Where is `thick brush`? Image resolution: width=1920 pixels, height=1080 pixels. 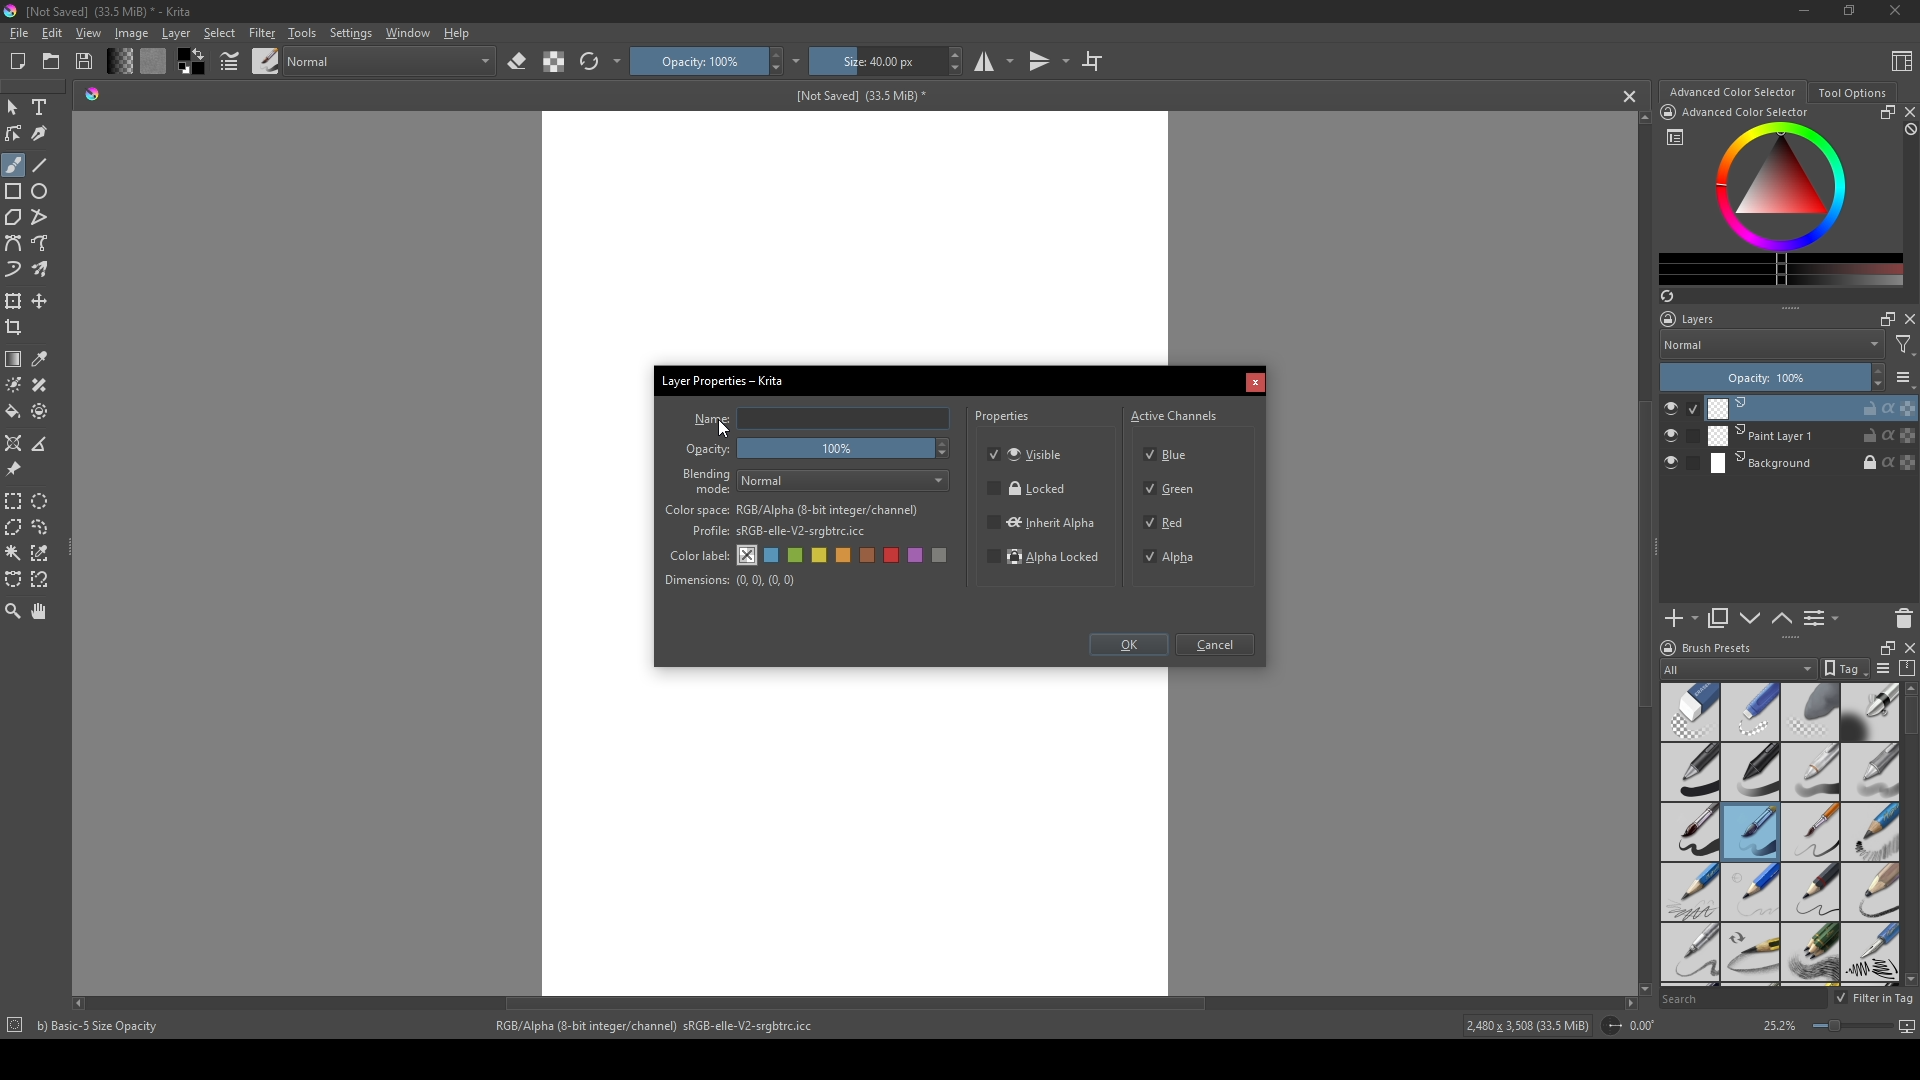 thick brush is located at coordinates (1690, 833).